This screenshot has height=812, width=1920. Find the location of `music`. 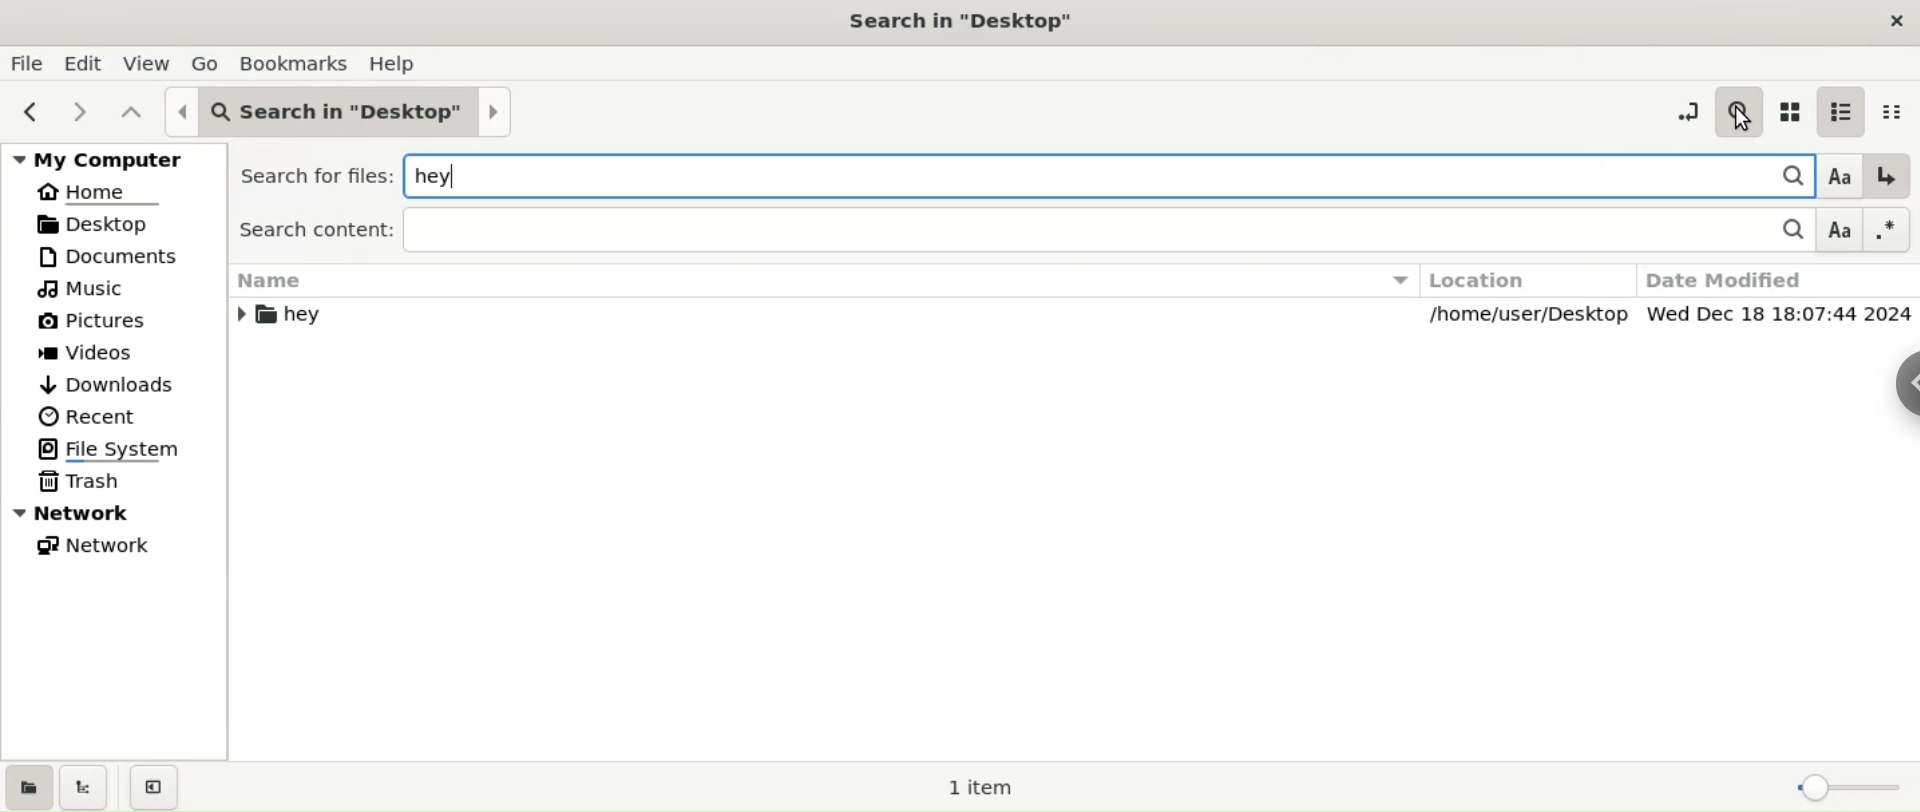

music is located at coordinates (114, 286).